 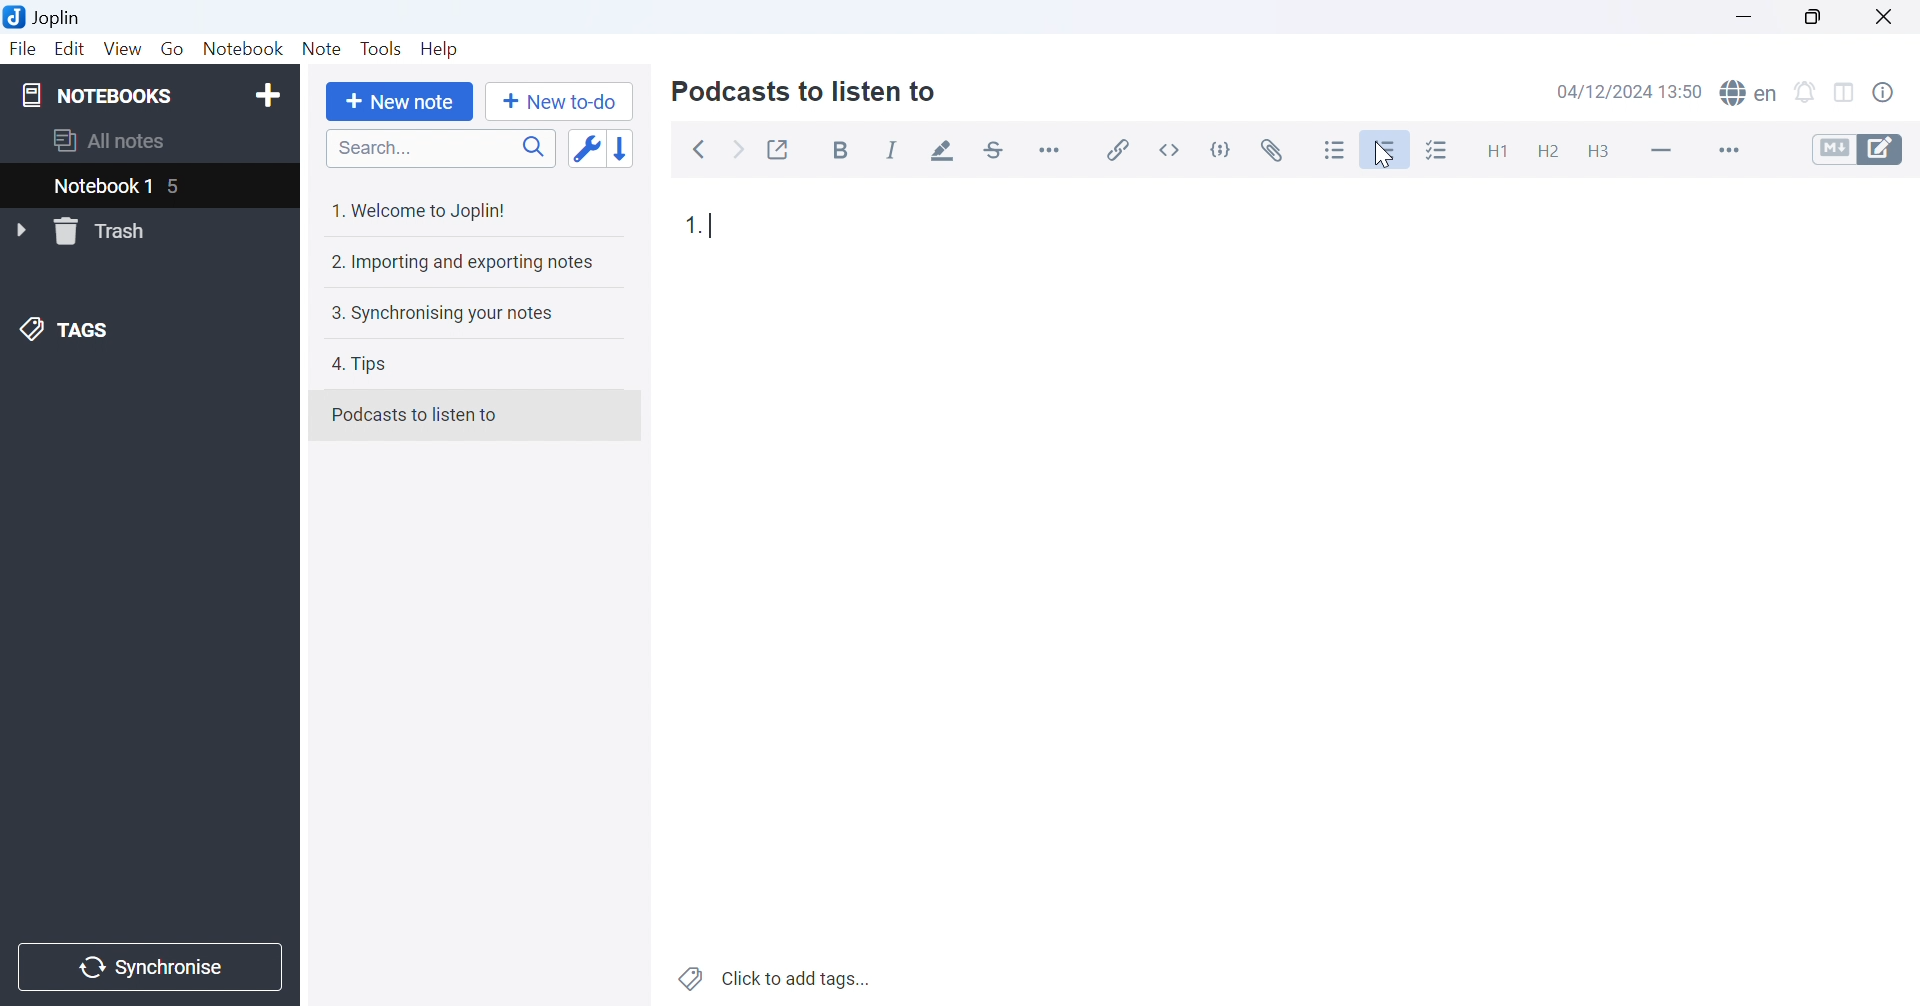 I want to click on TAGS, so click(x=67, y=333).